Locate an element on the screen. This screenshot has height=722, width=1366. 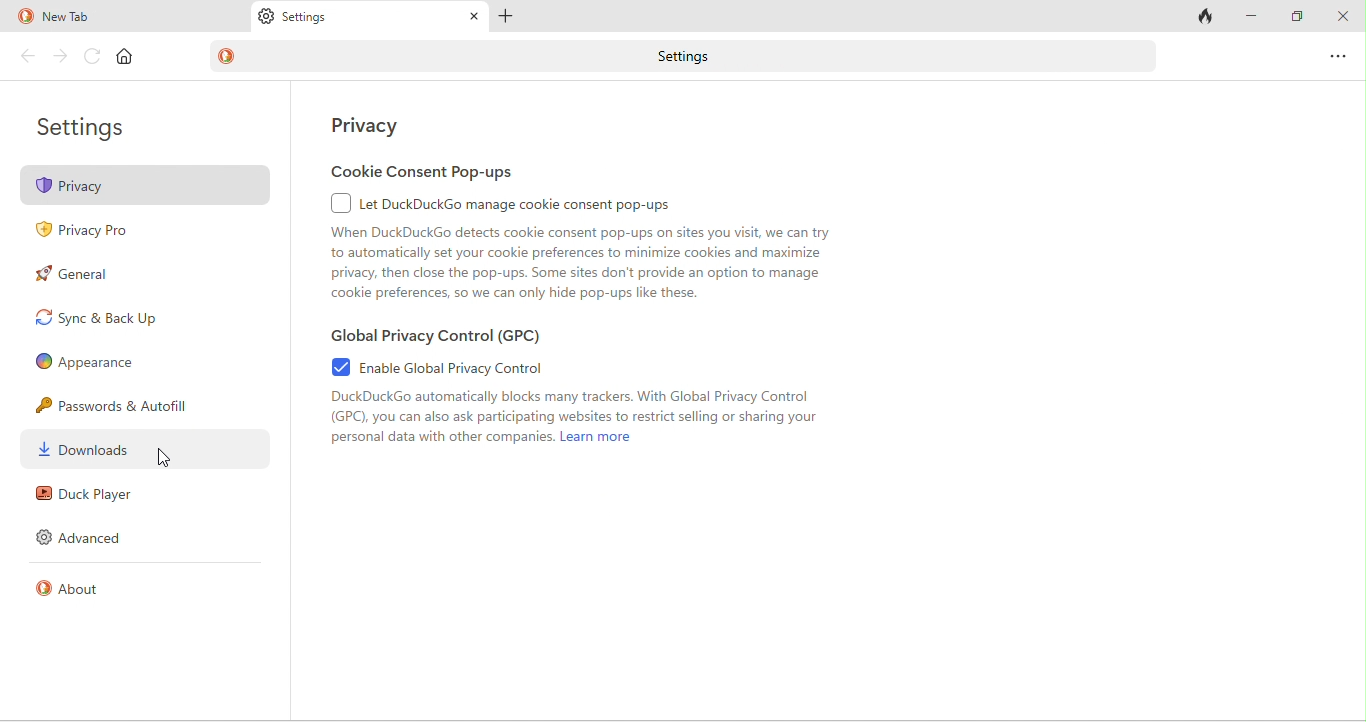
When DuckDuckGo detects cookie consent pop-ups on sites you visit, we can try.
to automatically set your cookie preferences to minimize cookies and maximize
privacy, then close the pop-ups. Some sites don't provide an option to manage
cookie preferences, so we can only hide pop-ups like these. is located at coordinates (596, 264).